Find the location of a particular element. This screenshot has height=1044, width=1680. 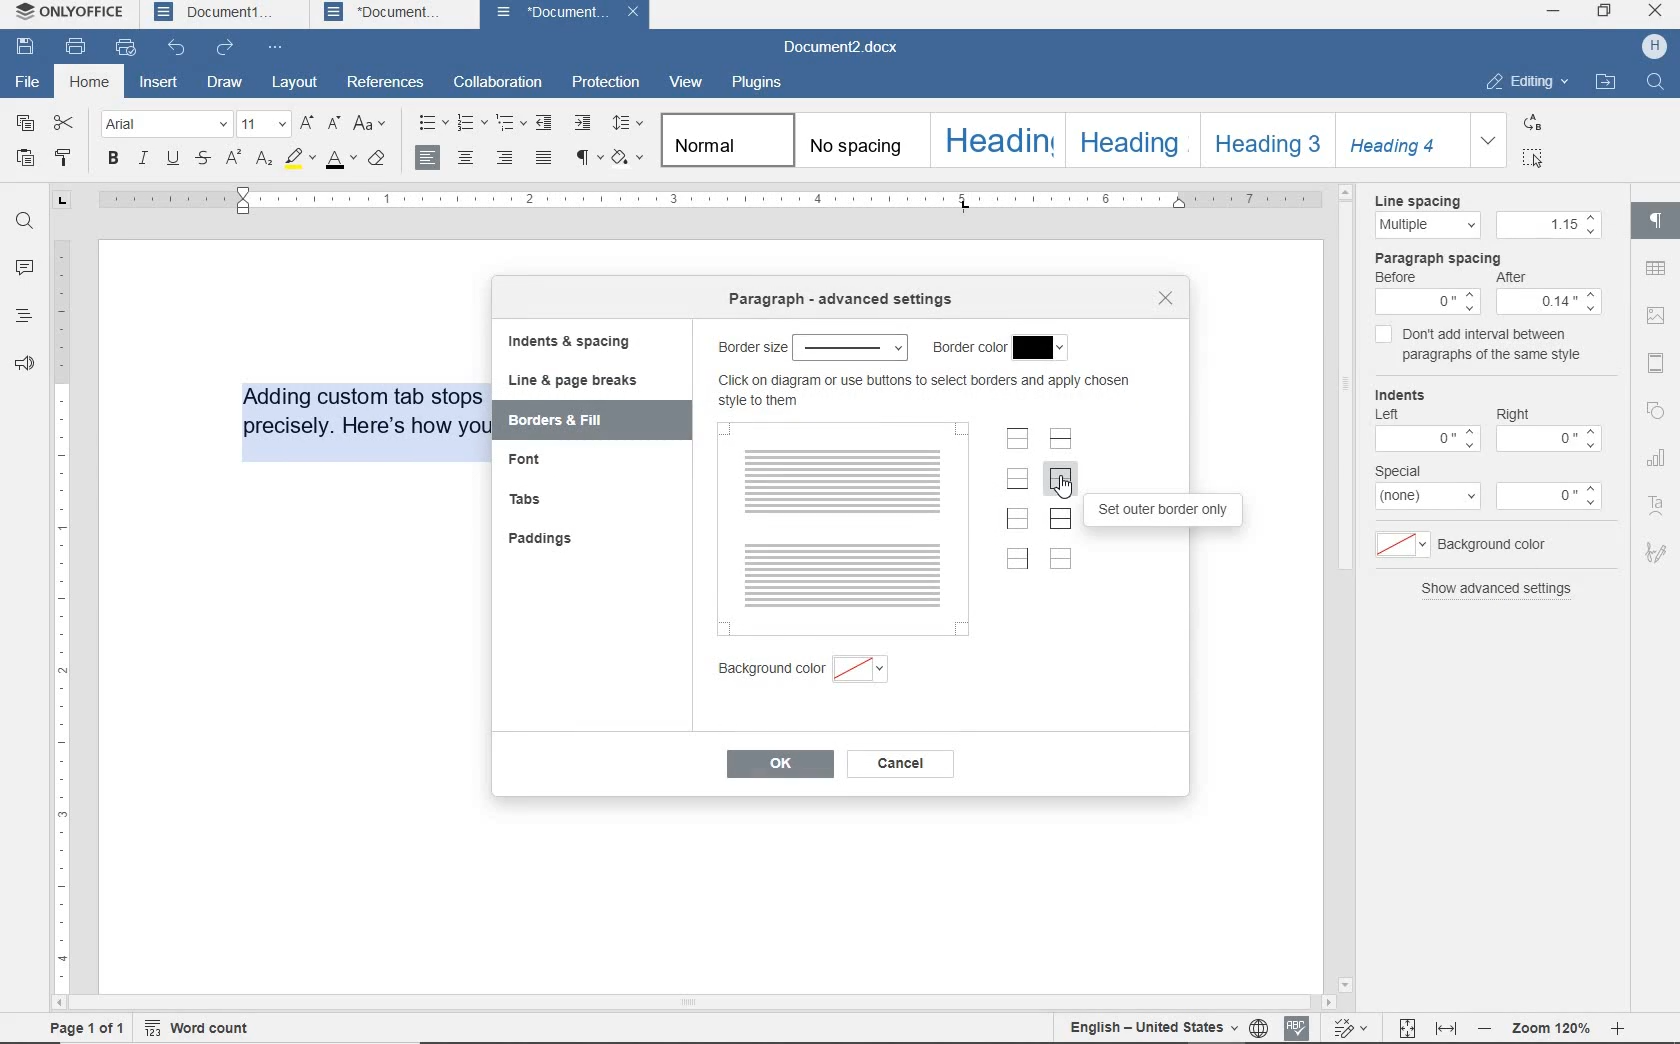

 is located at coordinates (1550, 302).